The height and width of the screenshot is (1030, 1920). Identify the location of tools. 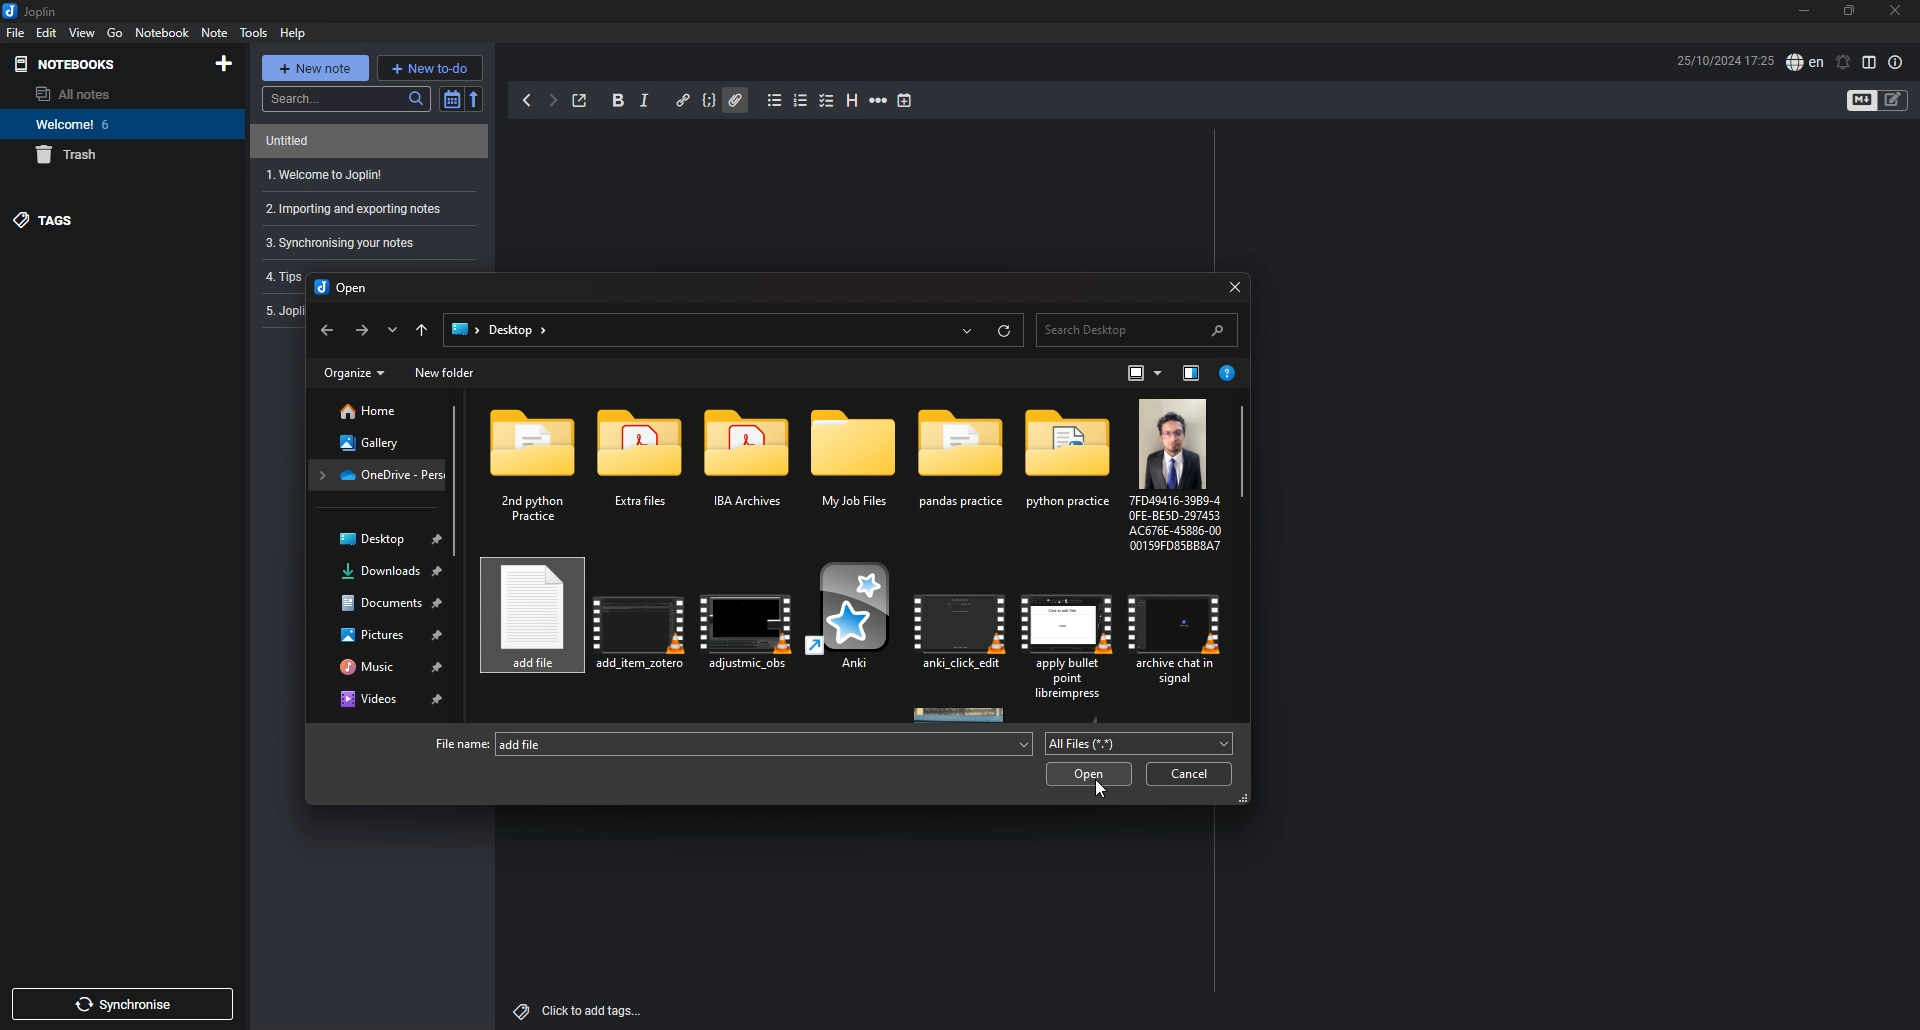
(254, 33).